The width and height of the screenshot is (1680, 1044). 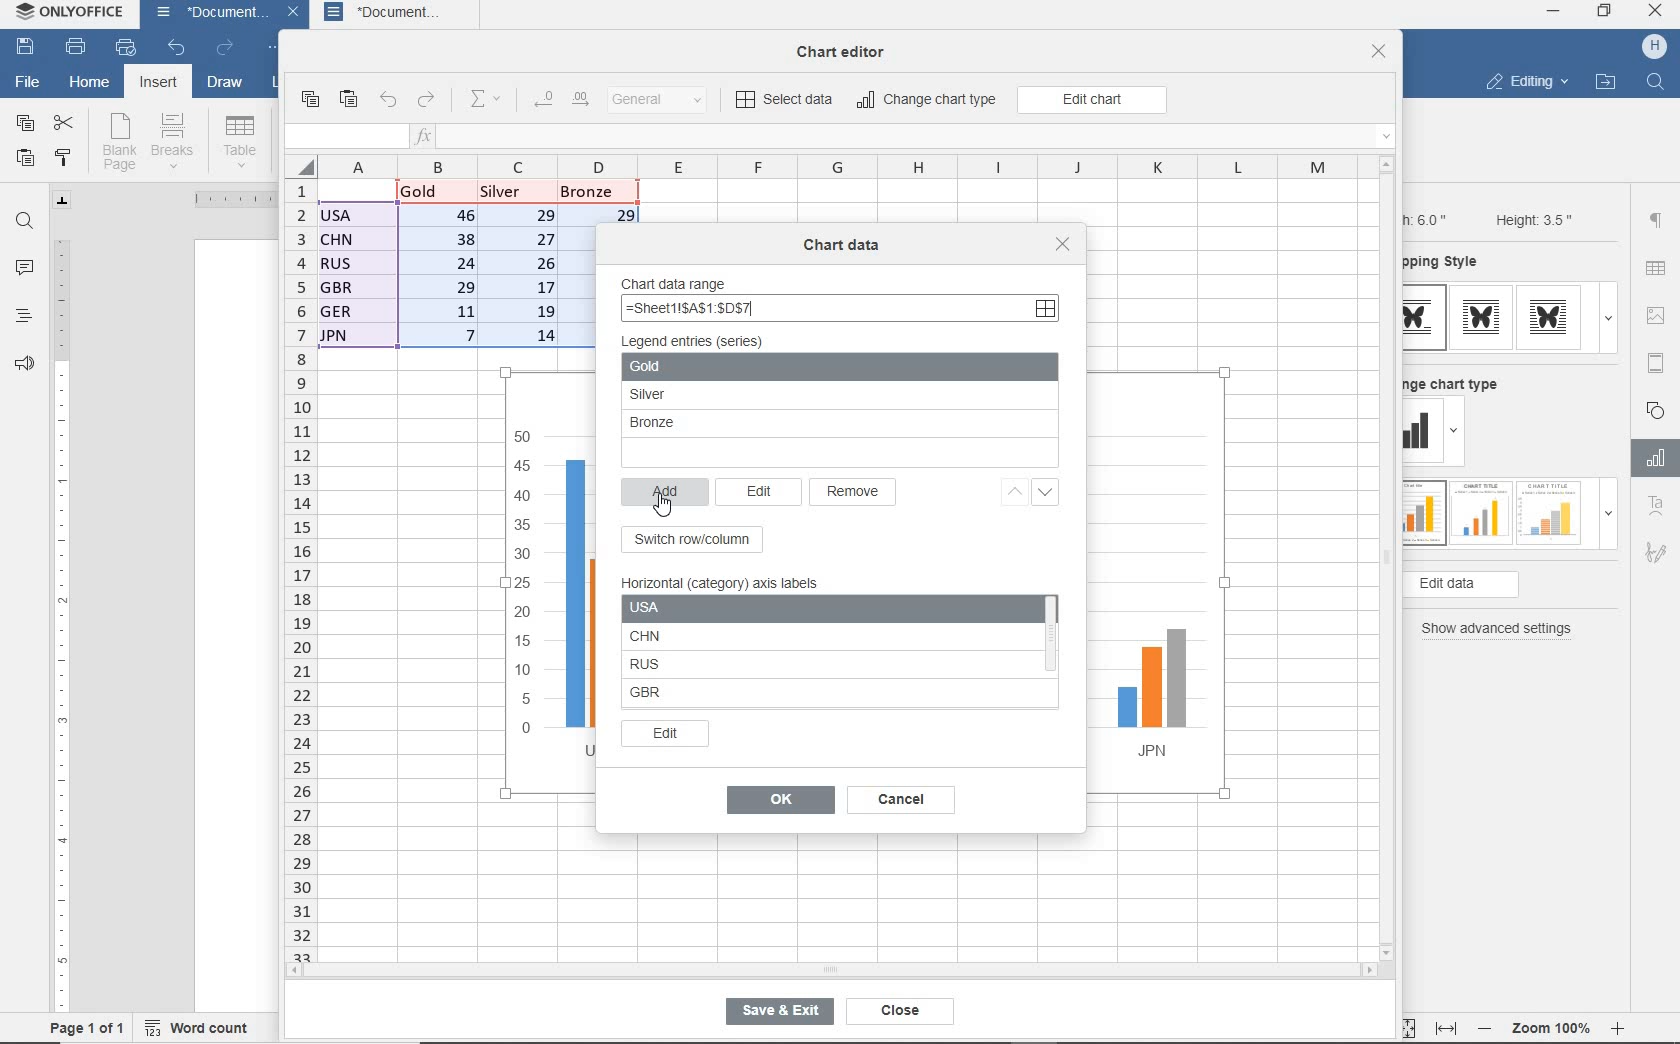 What do you see at coordinates (61, 617) in the screenshot?
I see `ruler` at bounding box center [61, 617].